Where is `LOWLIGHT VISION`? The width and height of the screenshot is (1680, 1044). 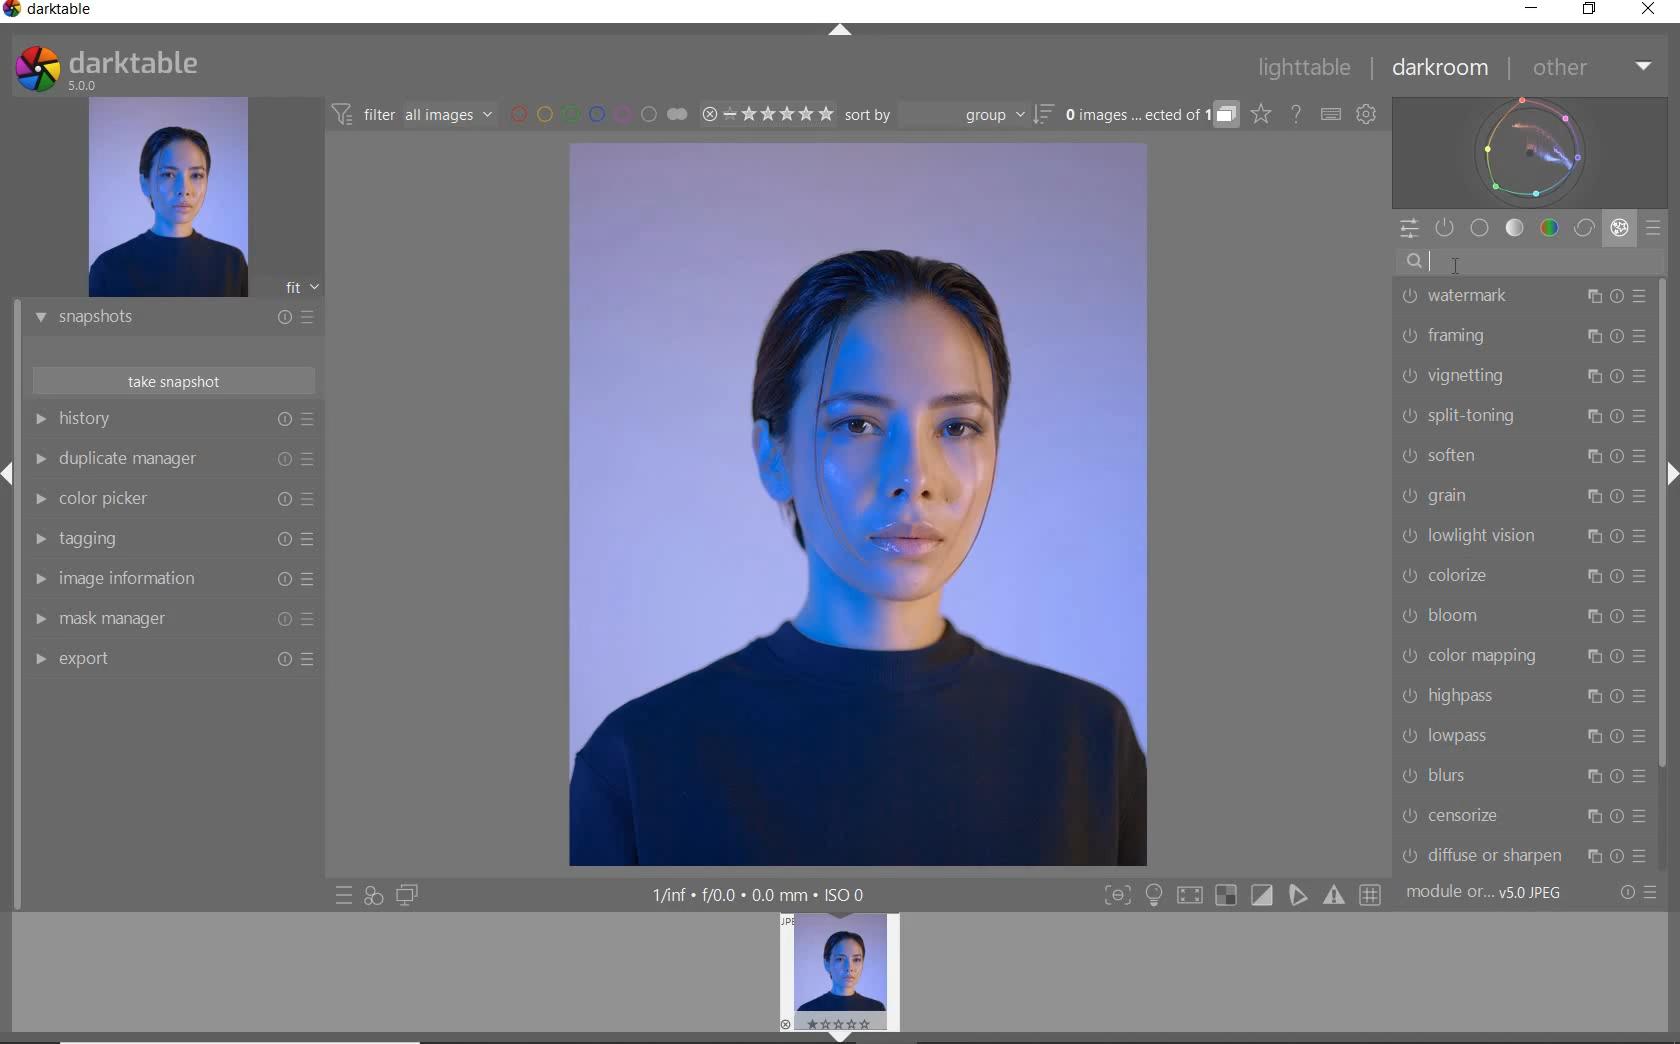
LOWLIGHT VISION is located at coordinates (1523, 537).